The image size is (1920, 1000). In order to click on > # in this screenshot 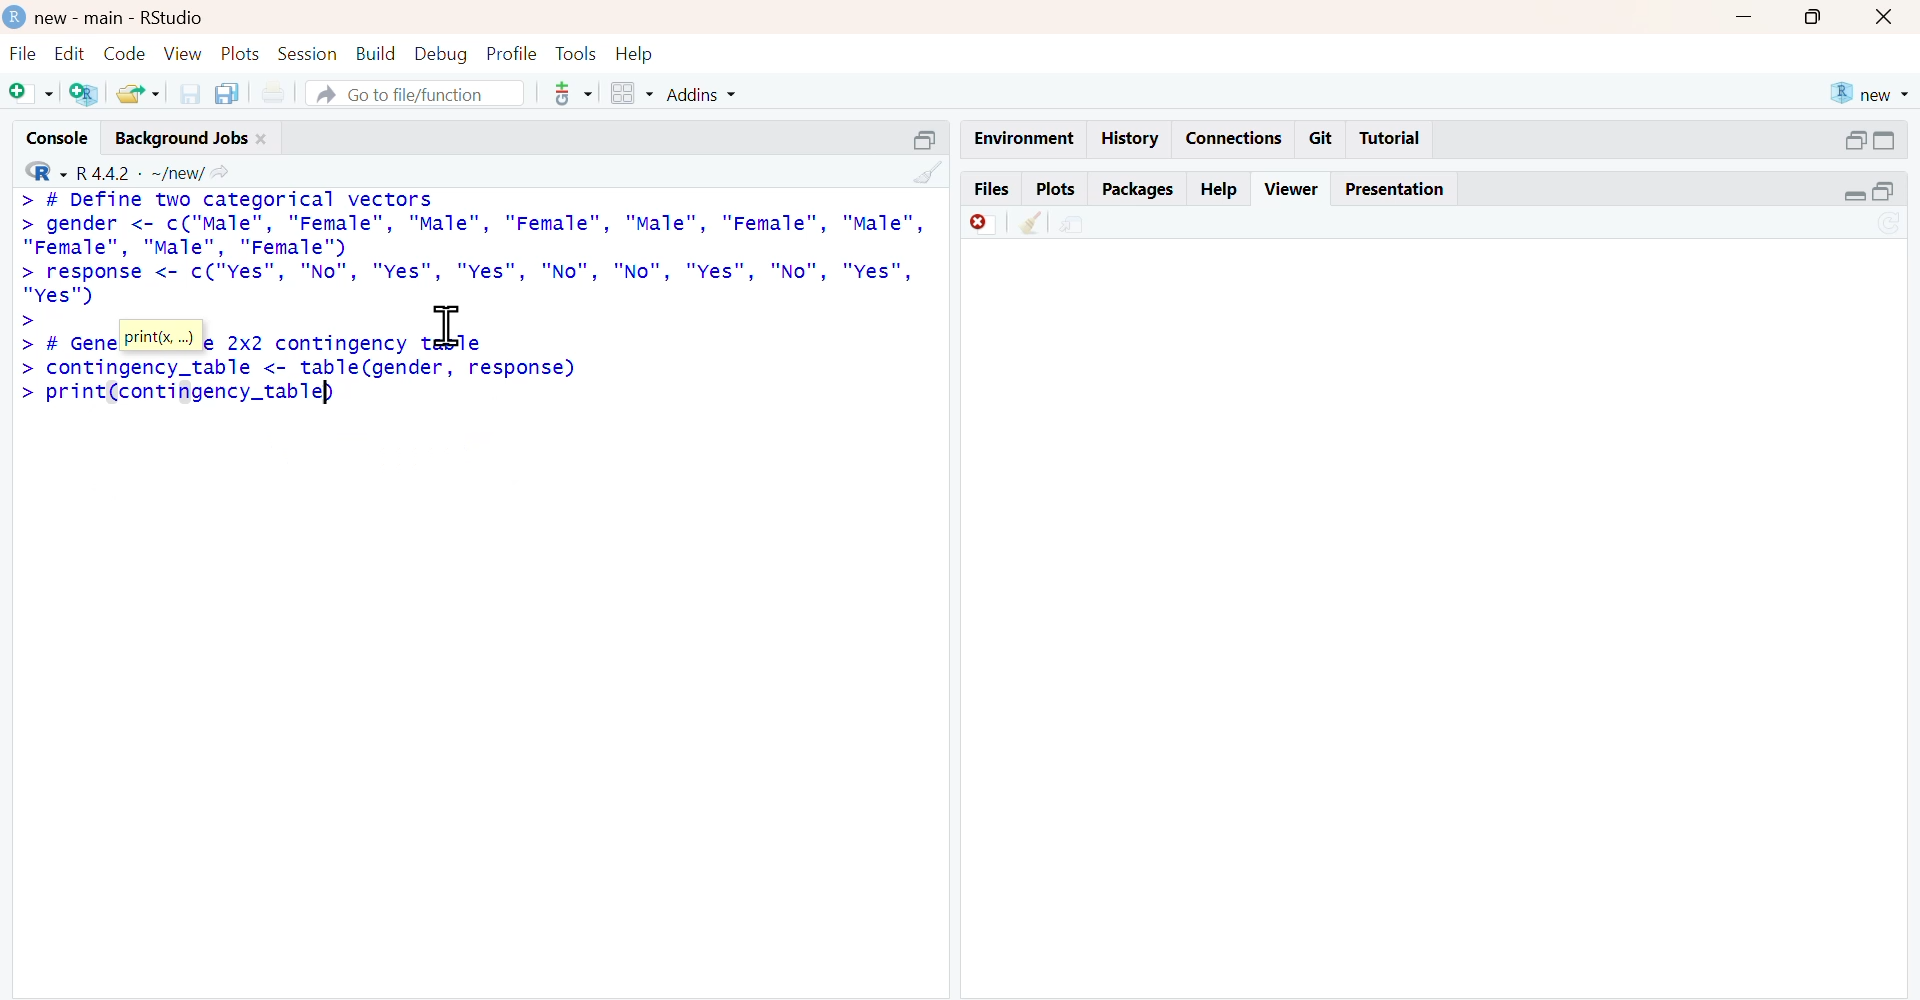, I will do `click(42, 344)`.